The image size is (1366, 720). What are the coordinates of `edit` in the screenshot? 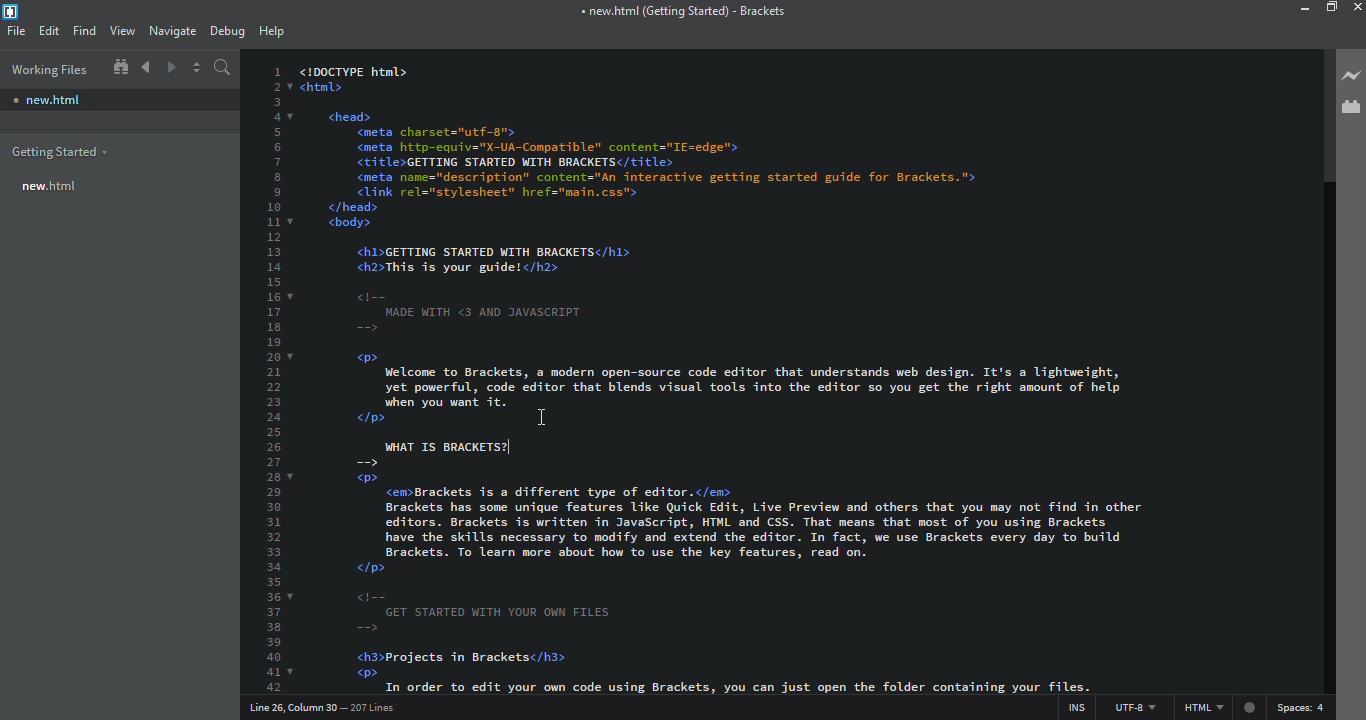 It's located at (49, 31).